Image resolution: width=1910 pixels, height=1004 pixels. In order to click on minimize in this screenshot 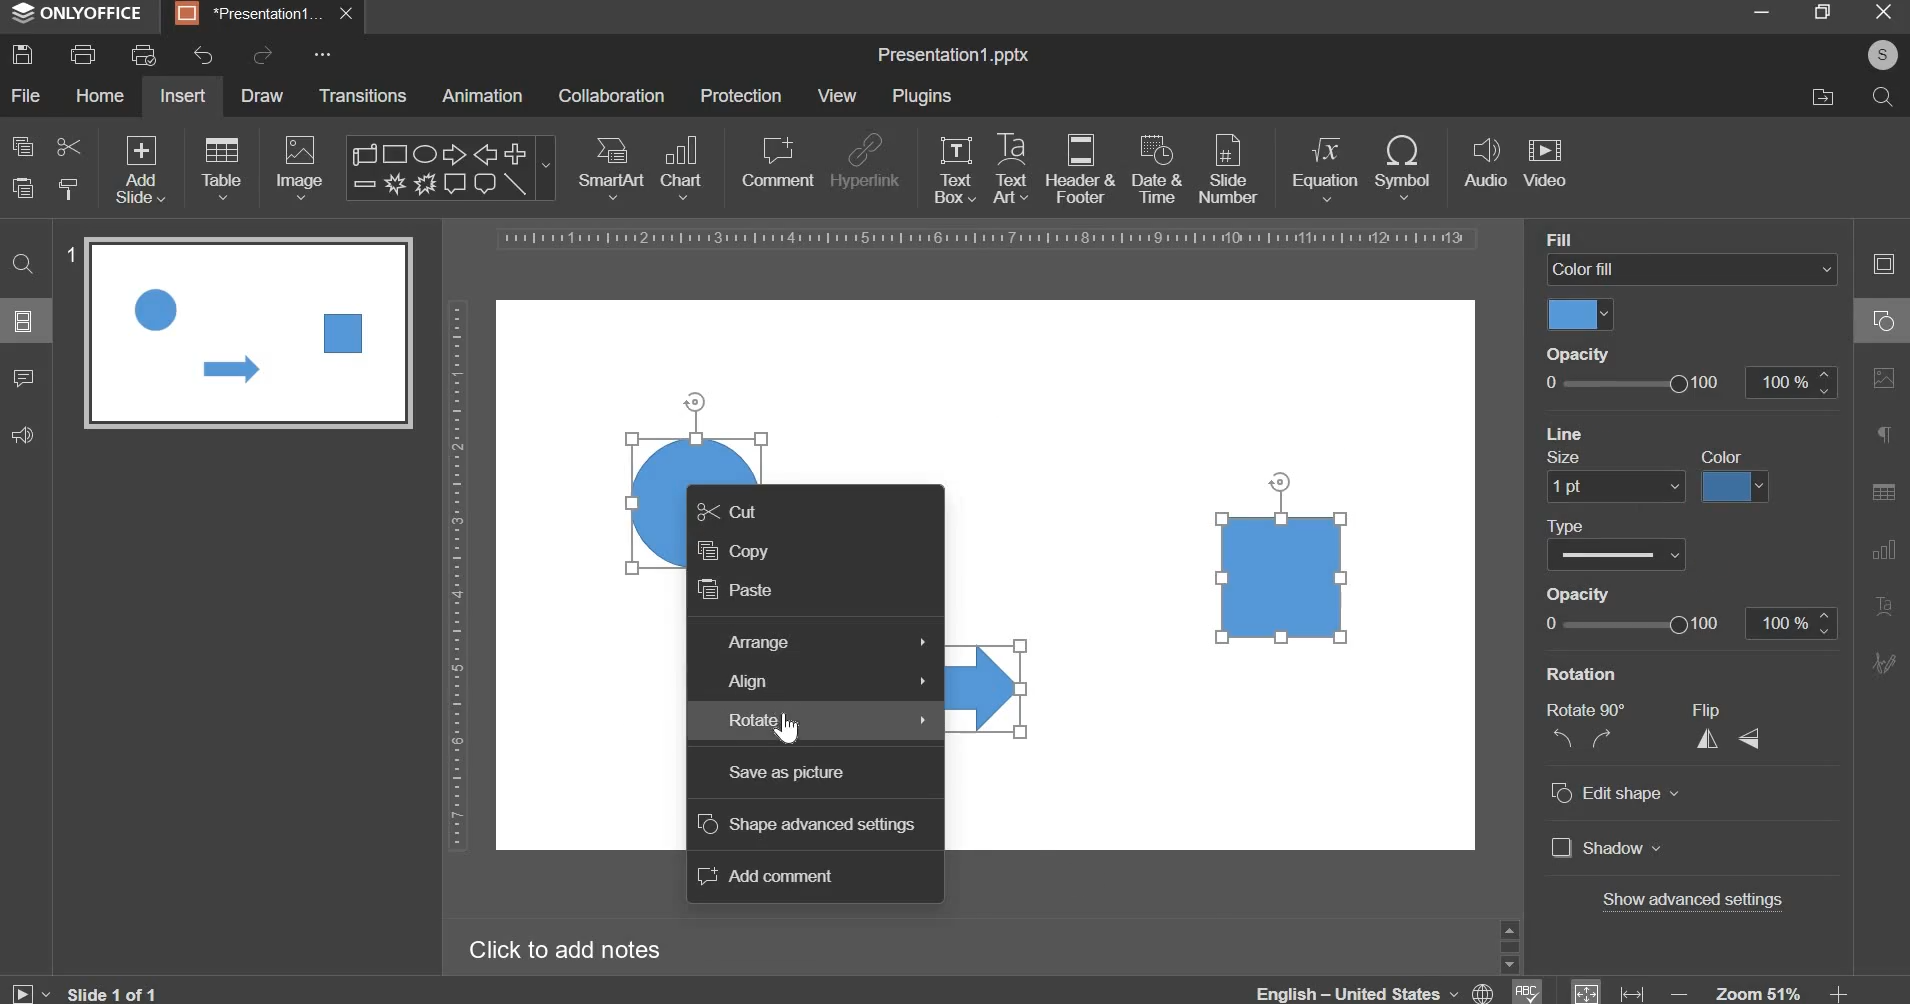, I will do `click(1760, 11)`.